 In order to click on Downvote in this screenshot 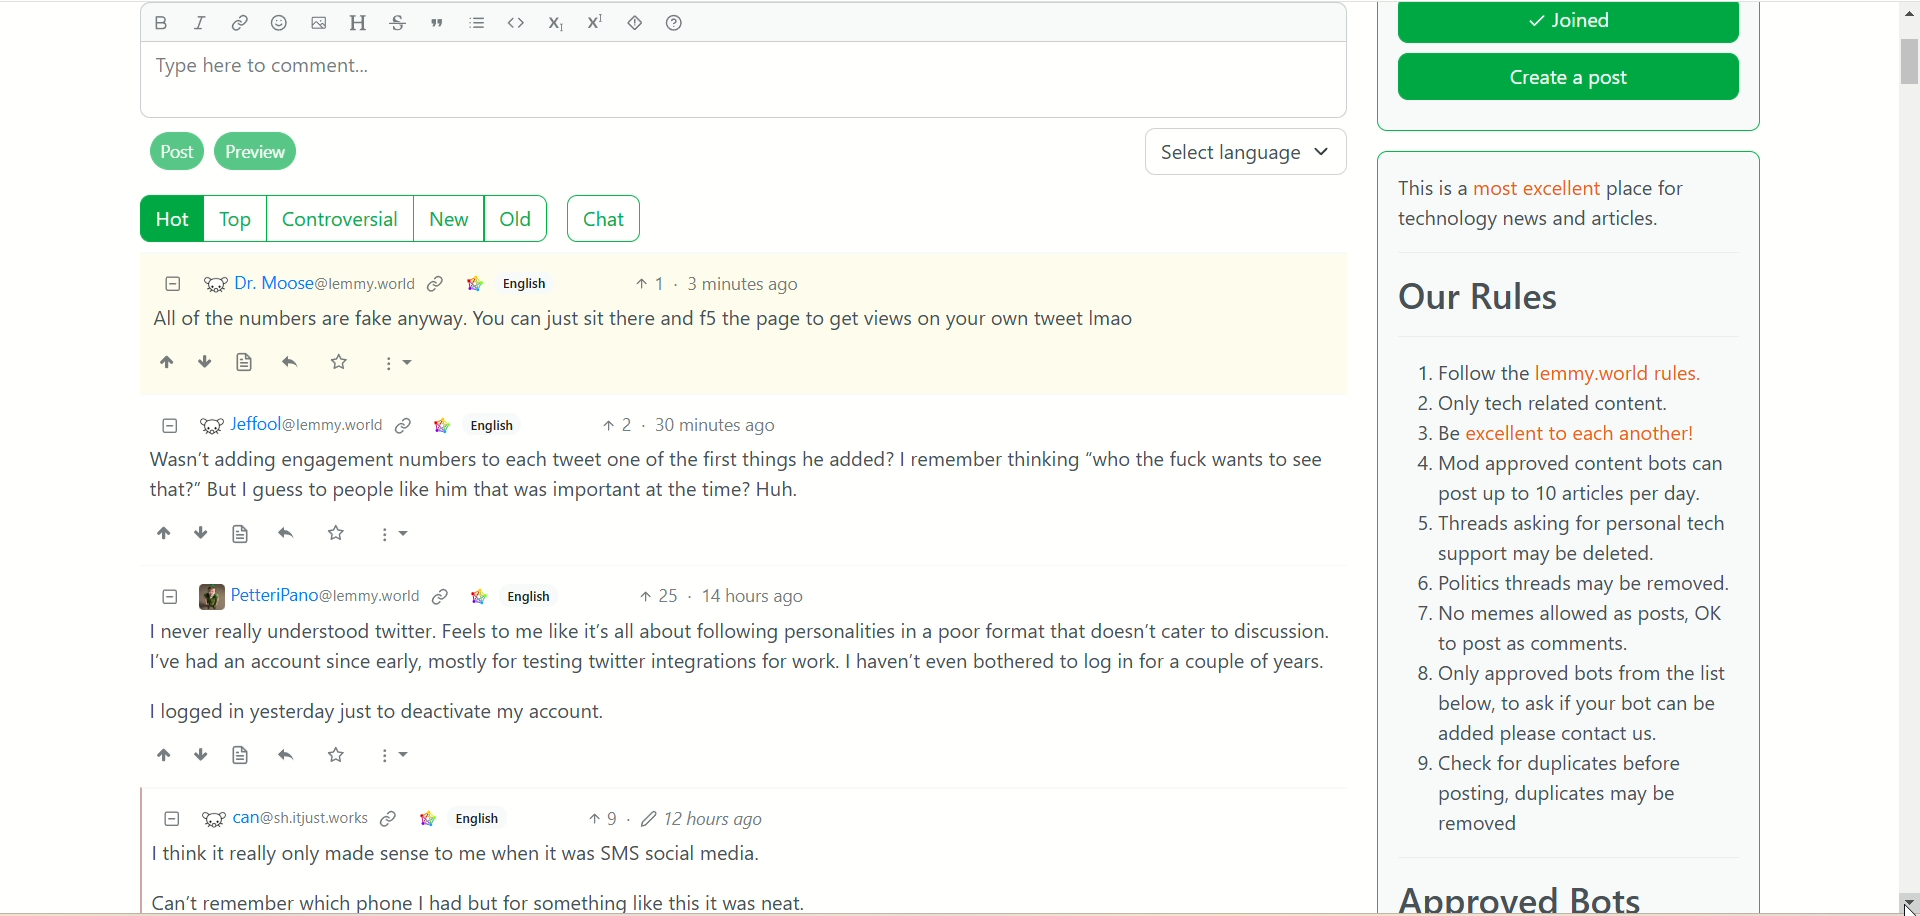, I will do `click(203, 360)`.